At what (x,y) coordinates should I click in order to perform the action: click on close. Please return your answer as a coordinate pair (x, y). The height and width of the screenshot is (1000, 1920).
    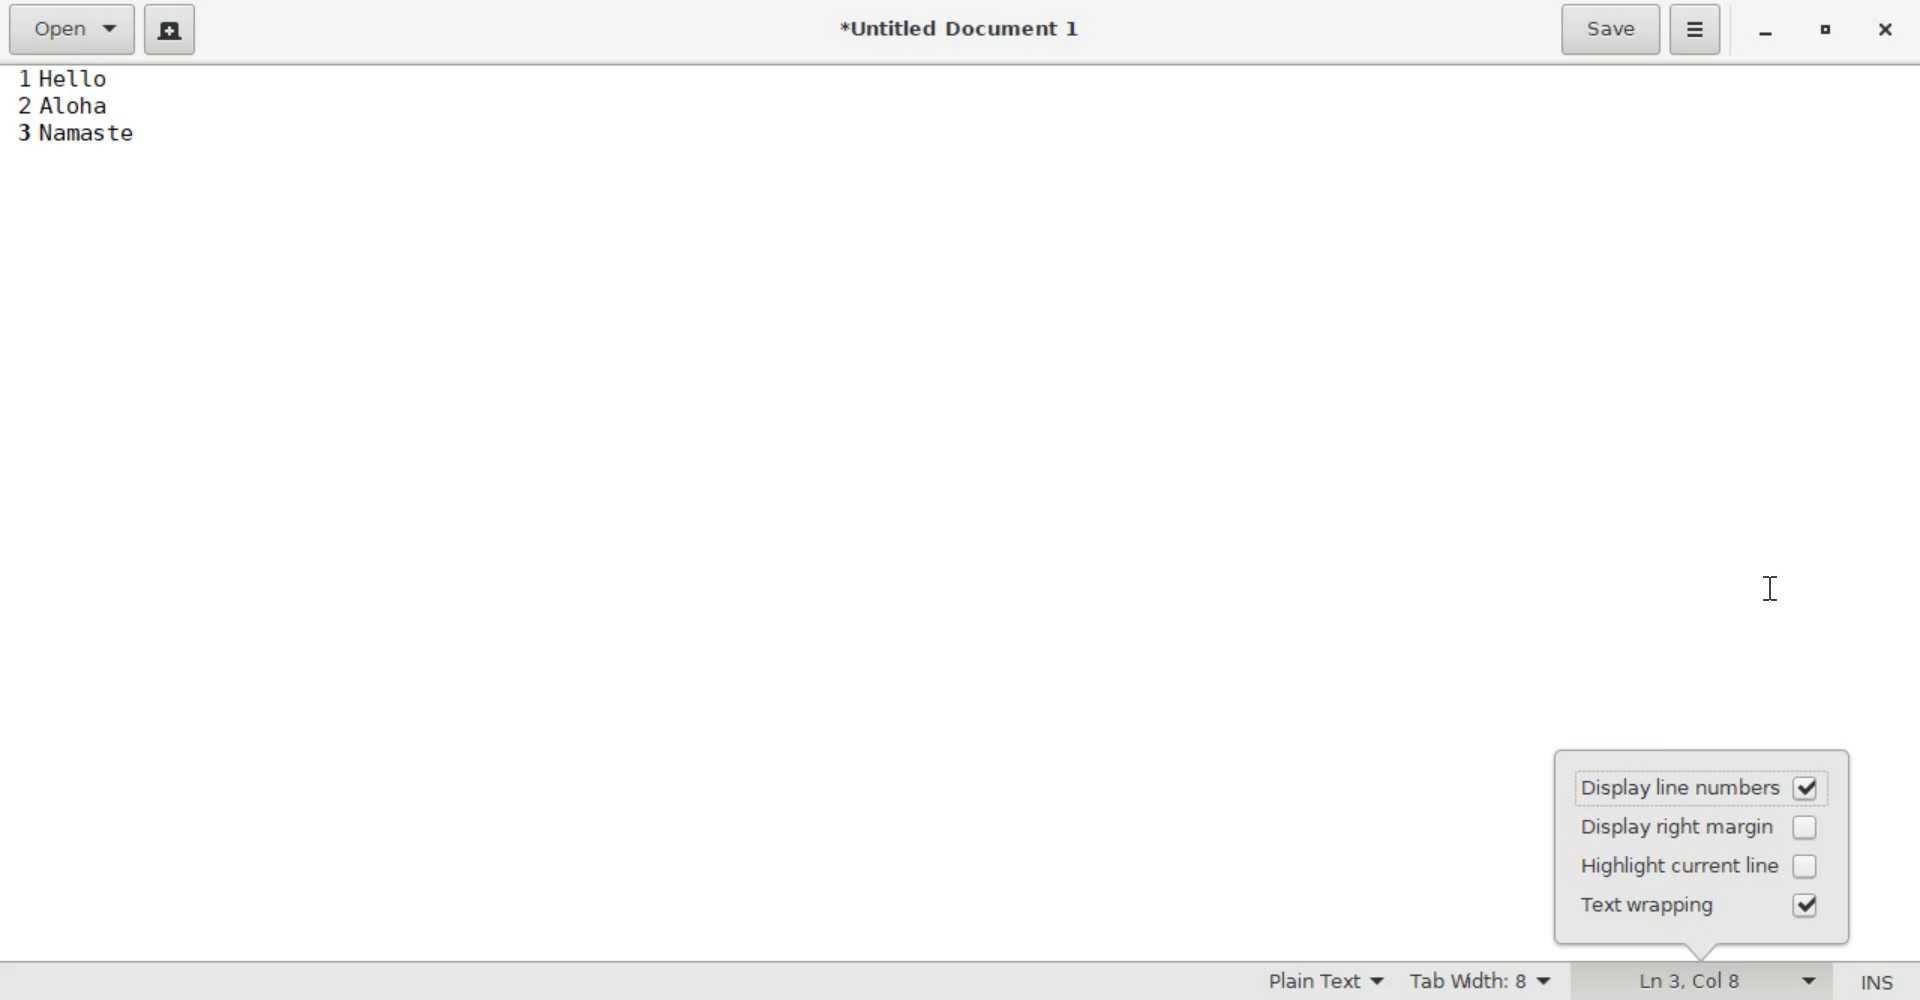
    Looking at the image, I should click on (1888, 29).